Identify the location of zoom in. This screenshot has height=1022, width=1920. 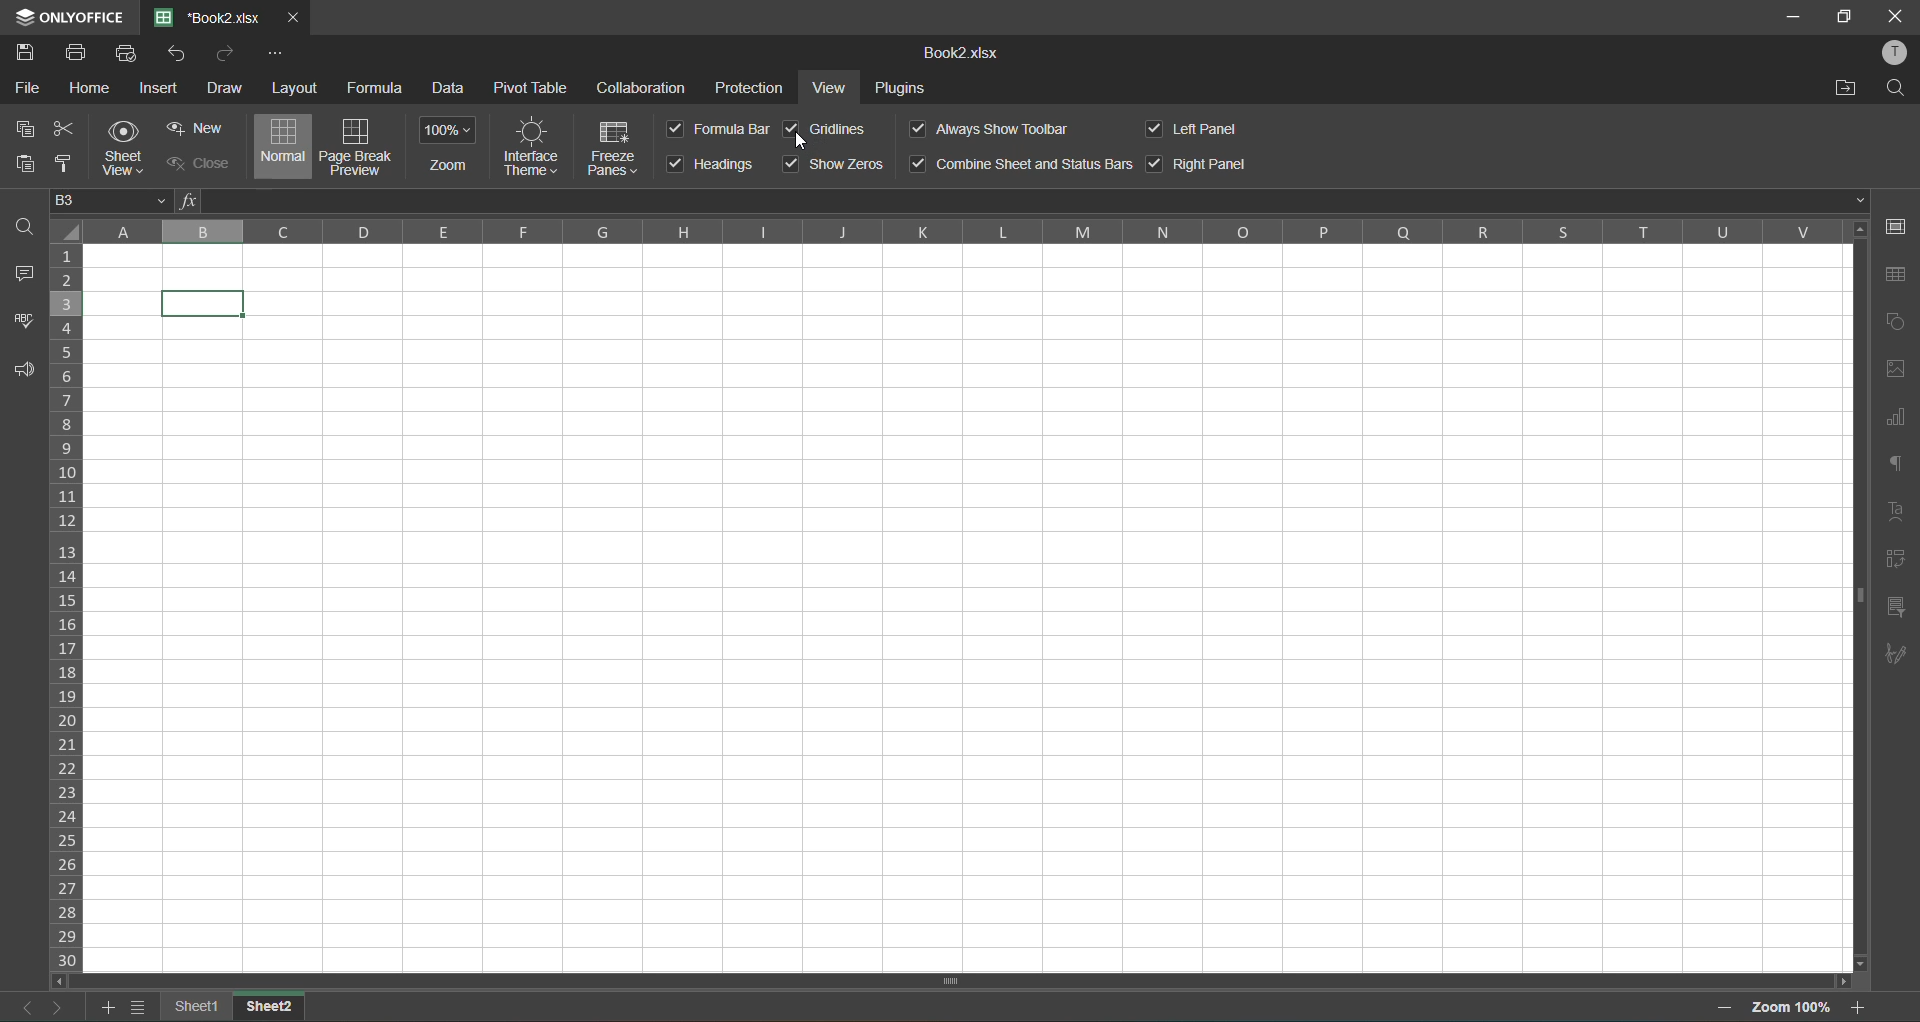
(1861, 1007).